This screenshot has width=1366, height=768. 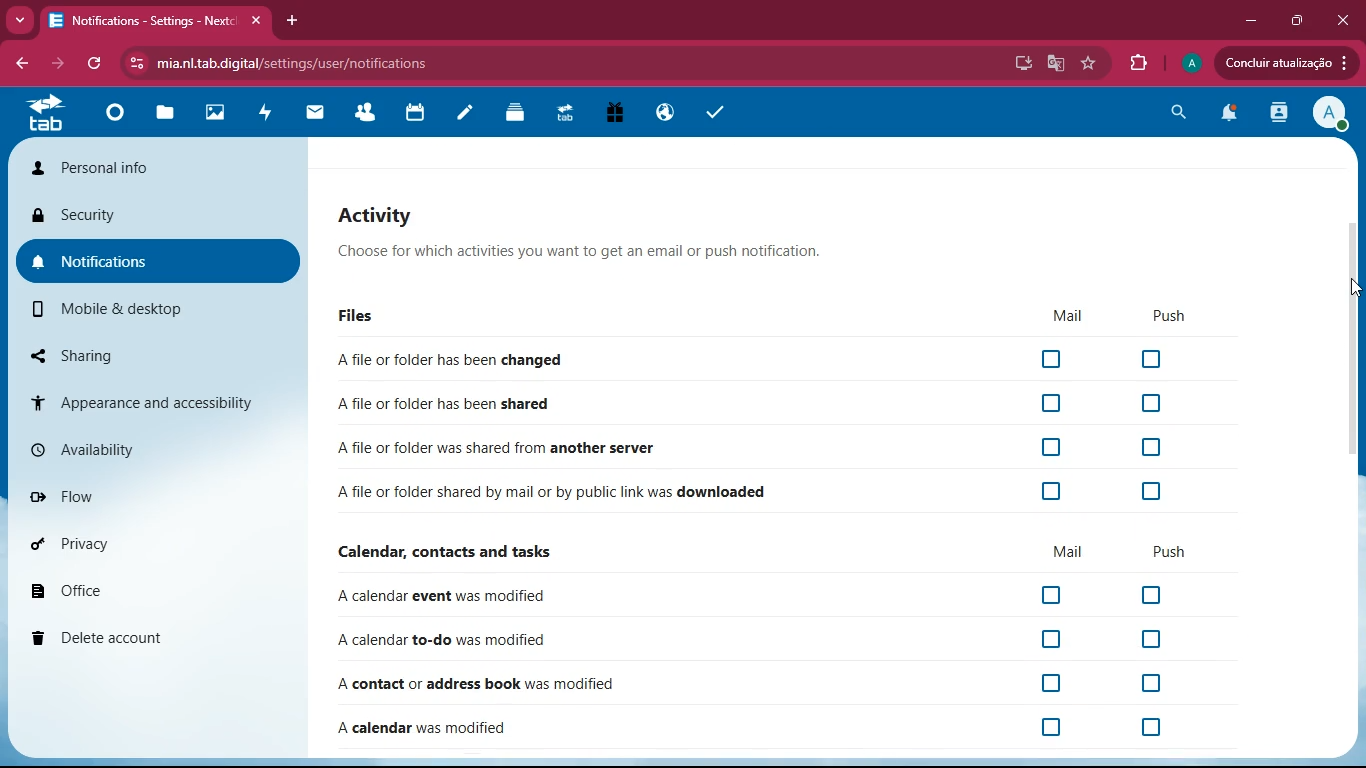 What do you see at coordinates (160, 167) in the screenshot?
I see `personal` at bounding box center [160, 167].